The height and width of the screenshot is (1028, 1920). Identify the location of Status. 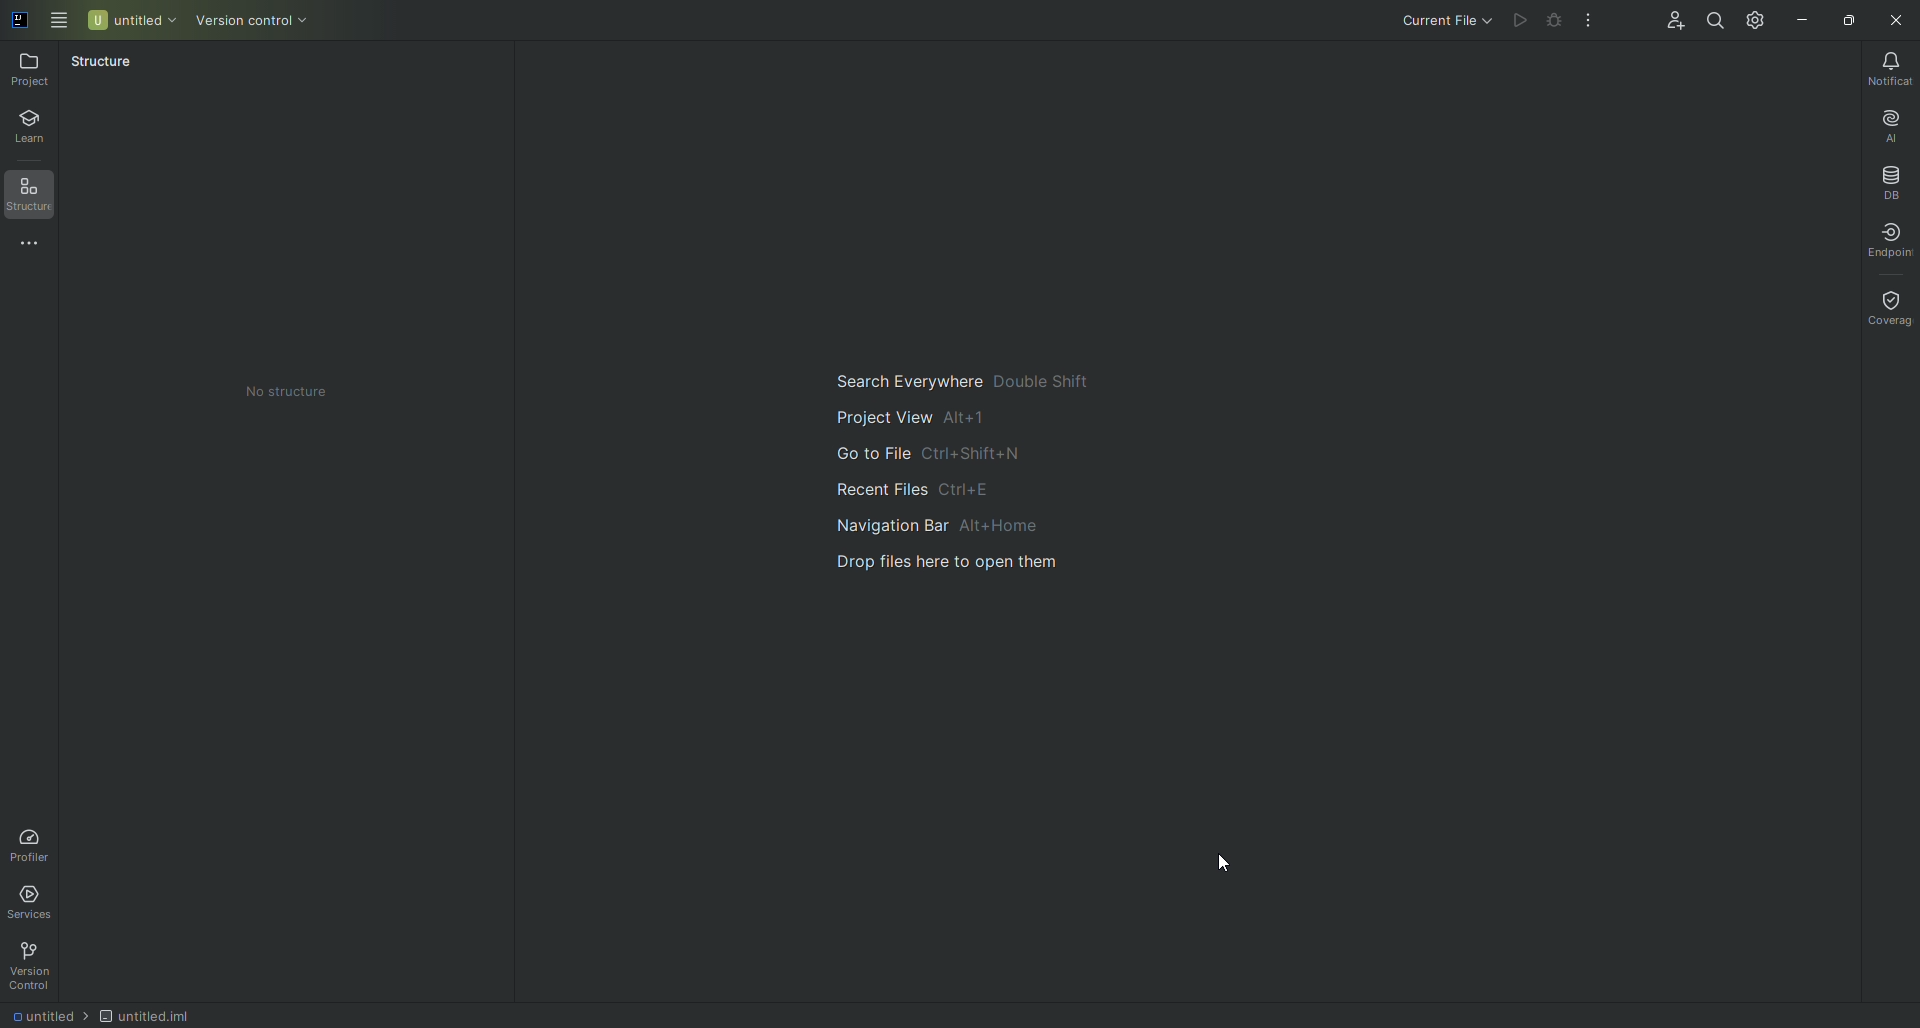
(102, 65).